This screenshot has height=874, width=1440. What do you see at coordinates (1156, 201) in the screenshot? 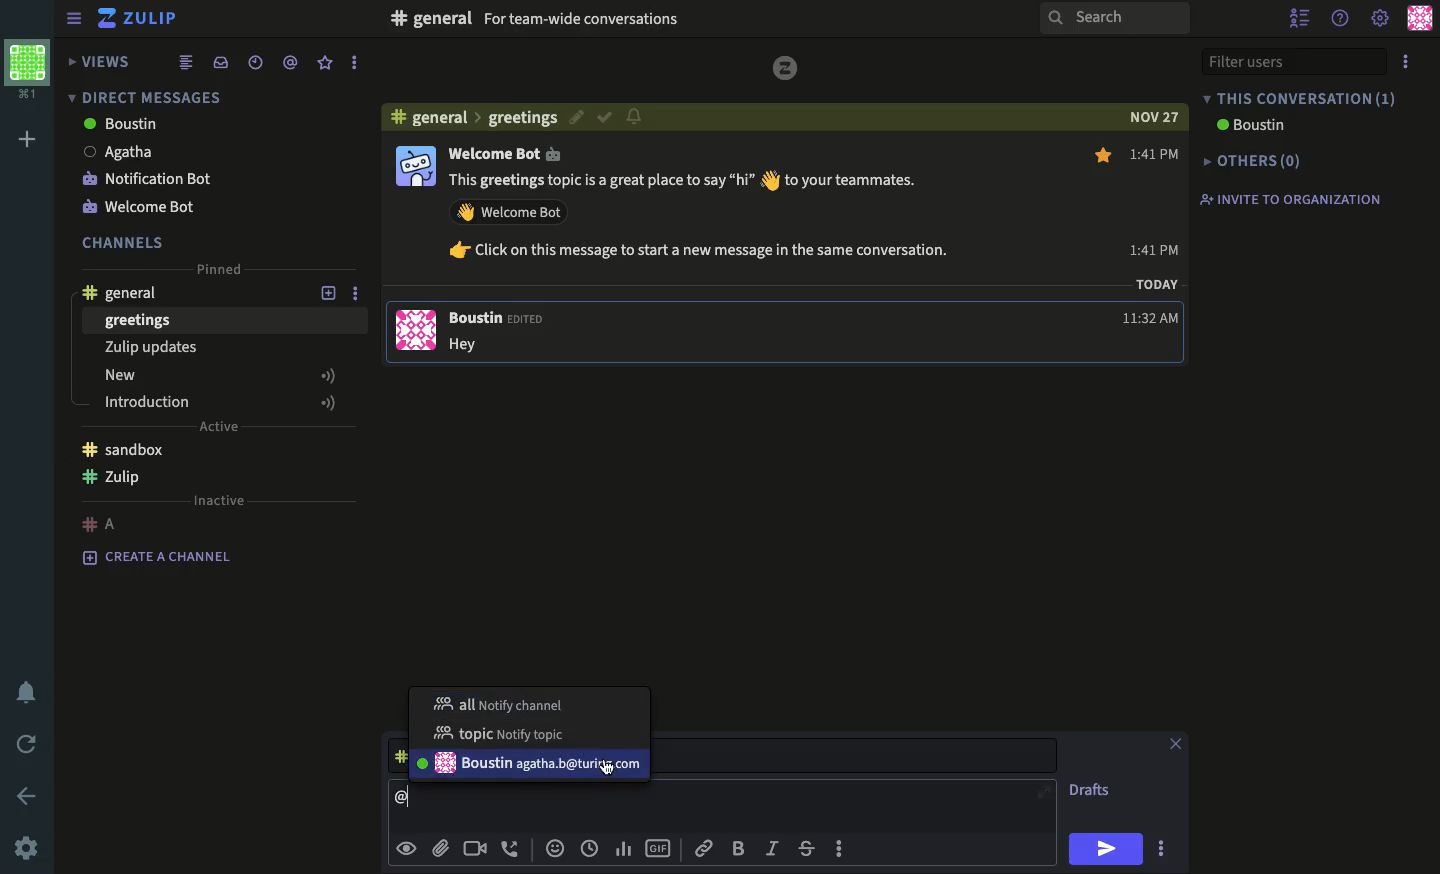
I see `1:41 PM` at bounding box center [1156, 201].